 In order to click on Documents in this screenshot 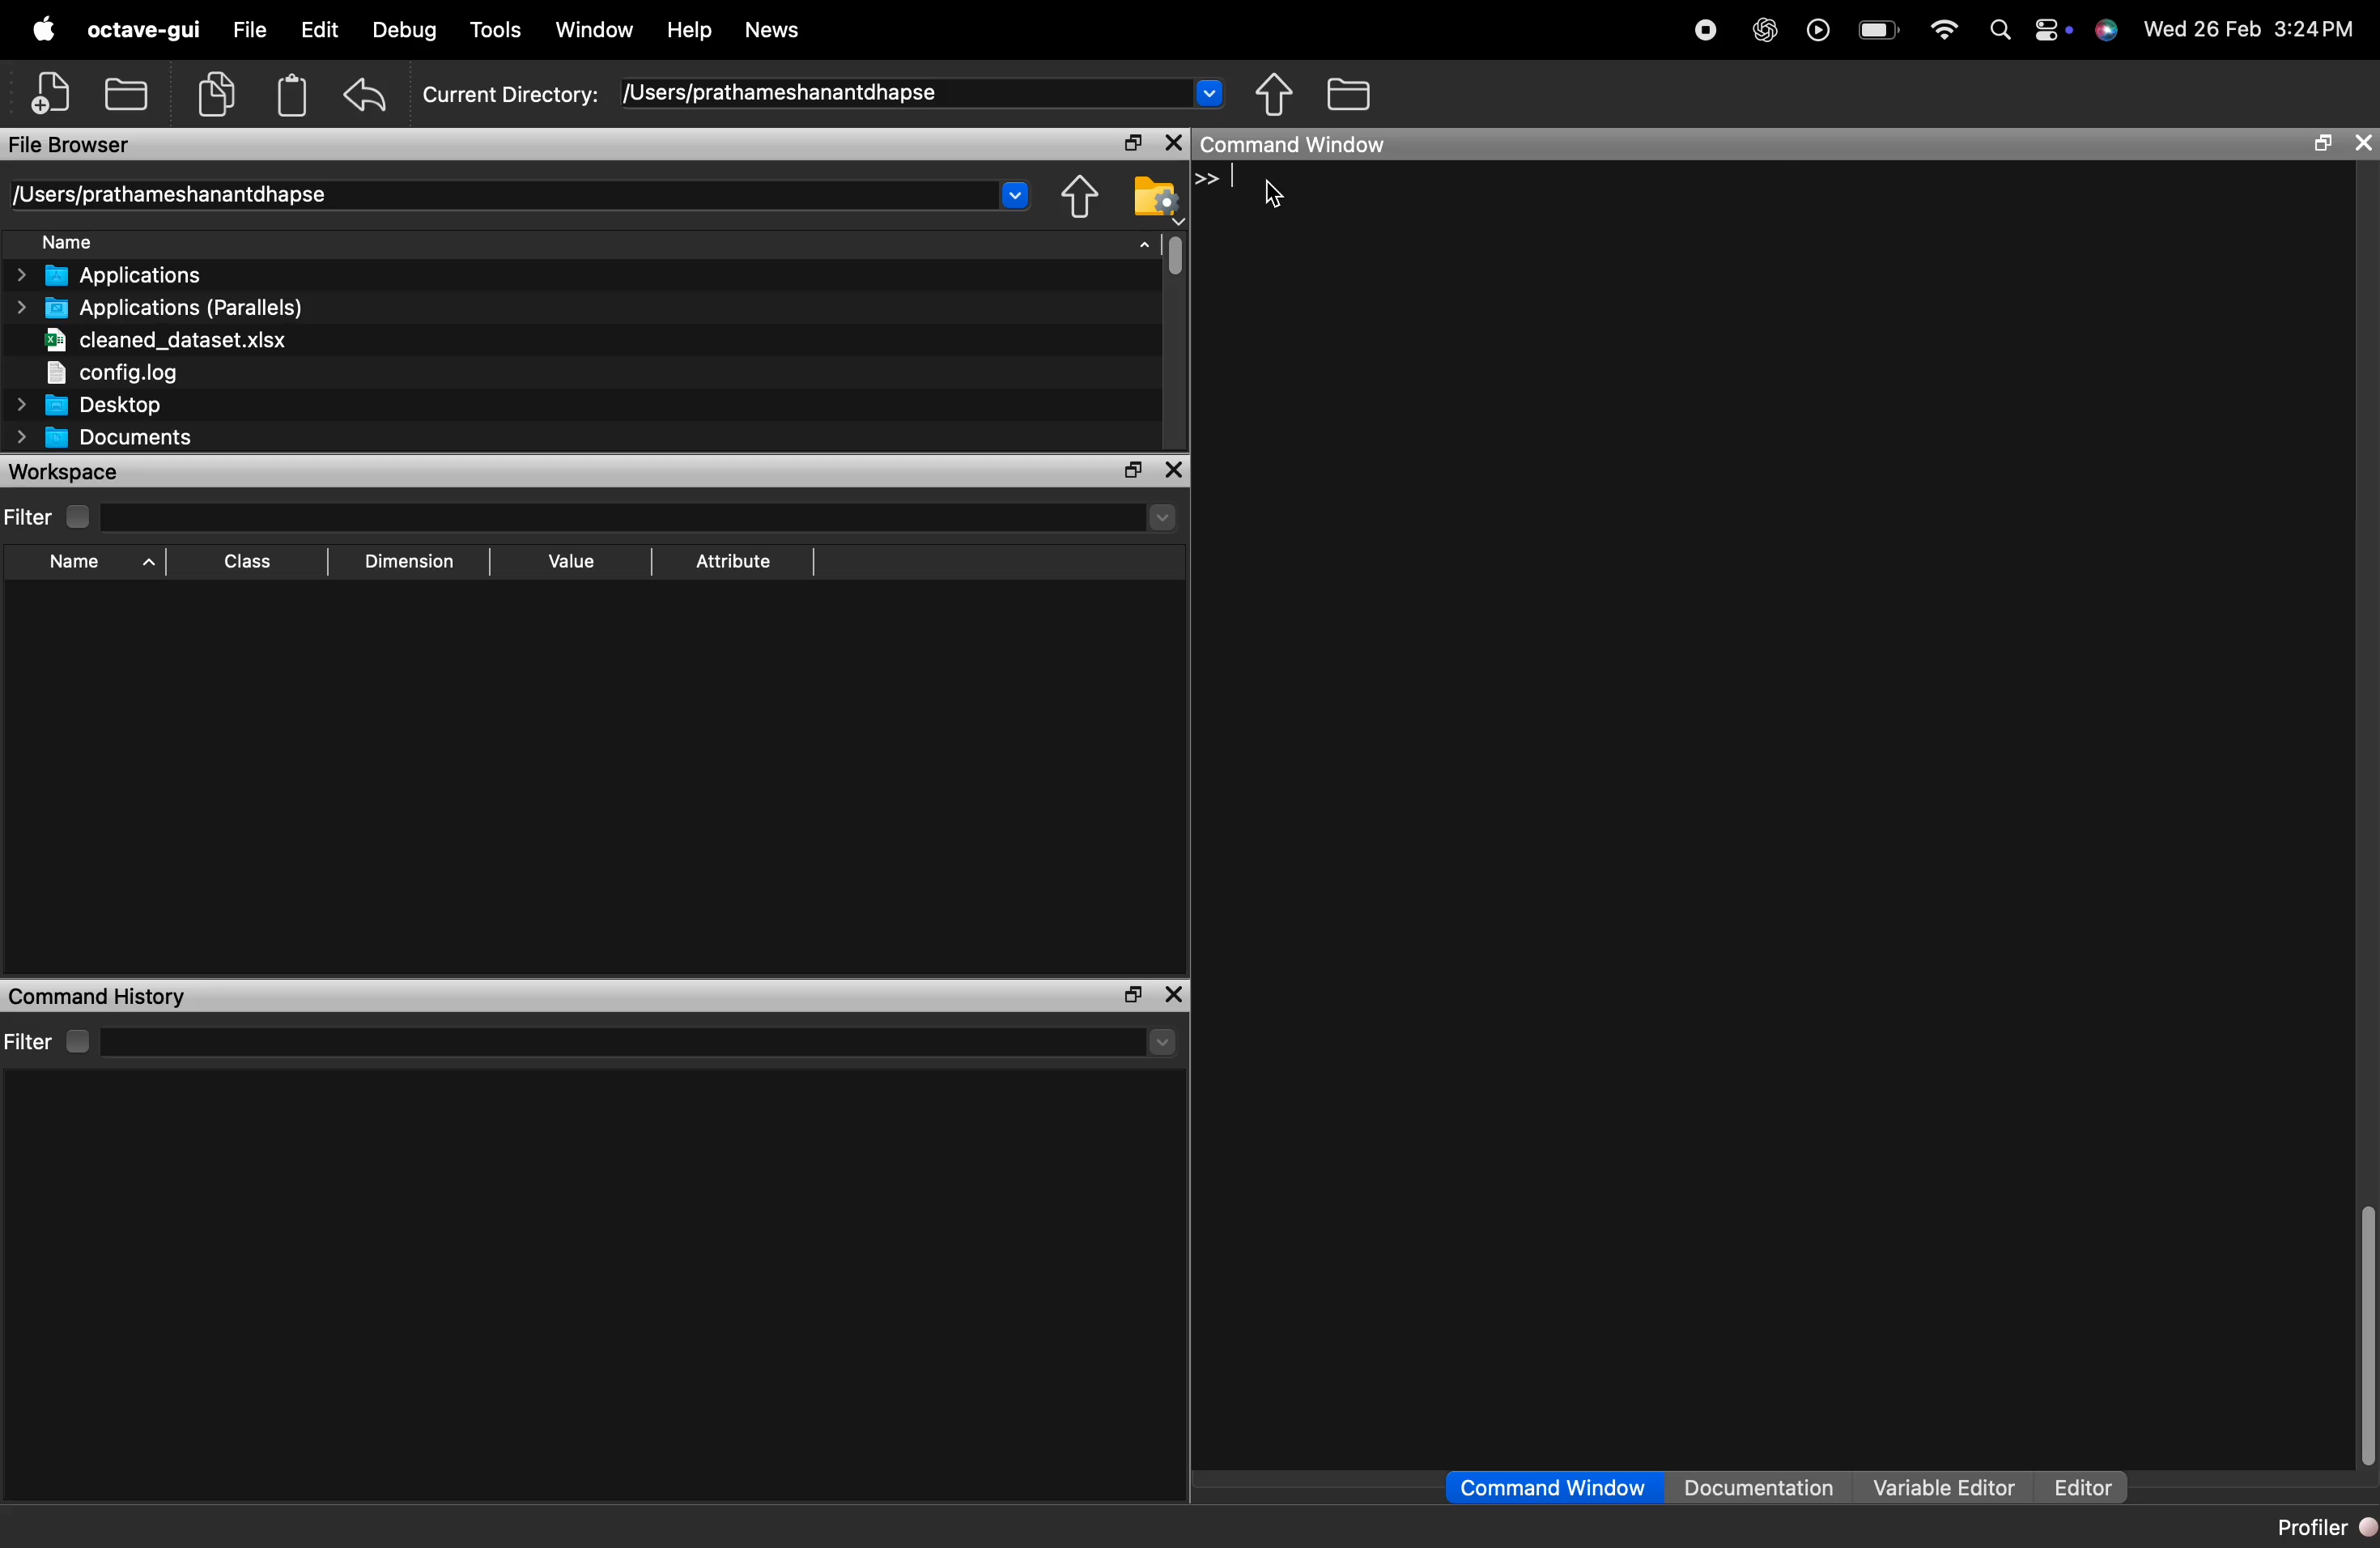, I will do `click(105, 439)`.